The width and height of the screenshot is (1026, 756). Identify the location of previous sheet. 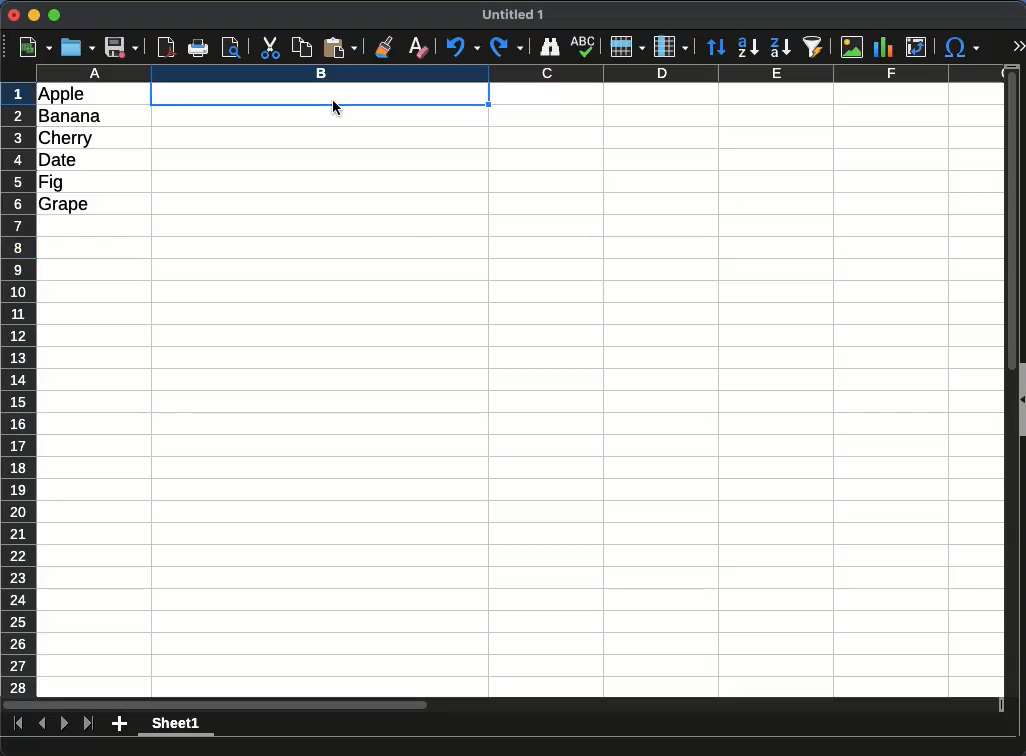
(42, 724).